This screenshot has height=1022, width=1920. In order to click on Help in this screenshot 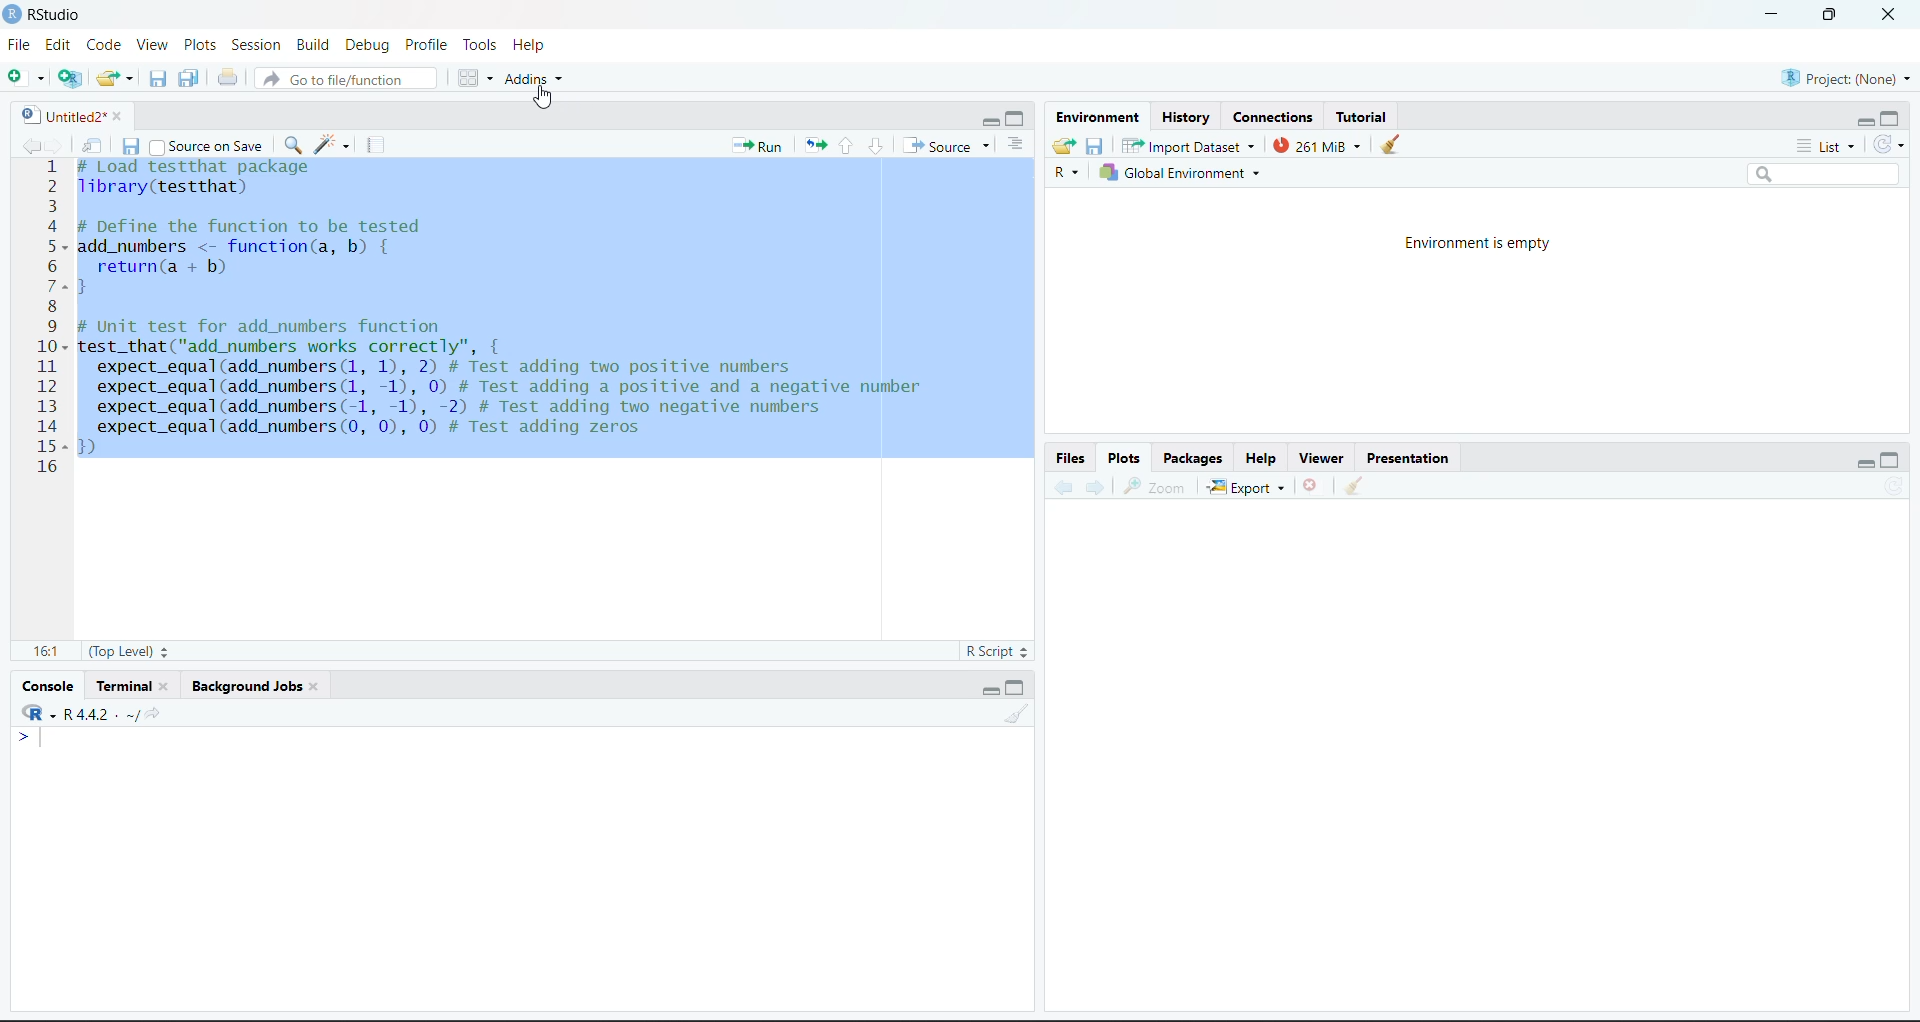, I will do `click(528, 45)`.